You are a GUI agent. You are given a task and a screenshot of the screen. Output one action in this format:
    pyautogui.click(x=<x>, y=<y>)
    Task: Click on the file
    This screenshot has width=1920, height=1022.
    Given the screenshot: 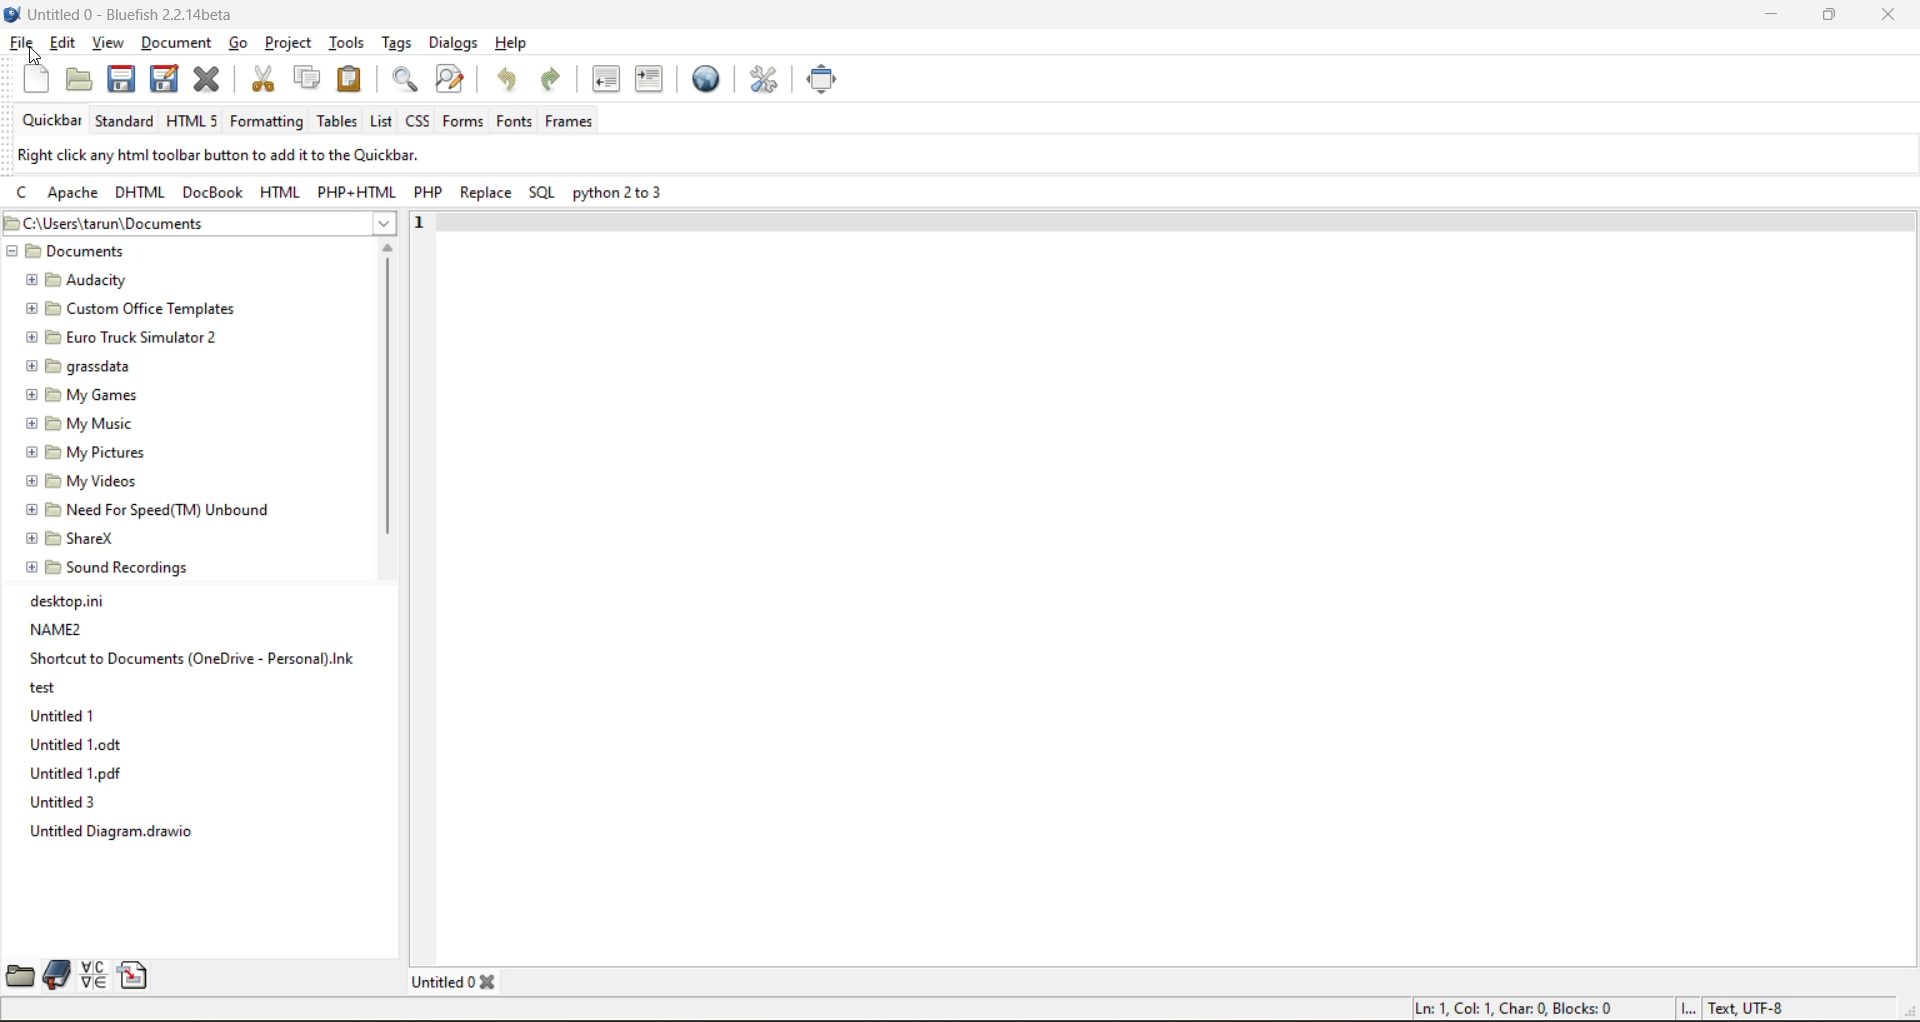 What is the action you would take?
    pyautogui.click(x=25, y=47)
    